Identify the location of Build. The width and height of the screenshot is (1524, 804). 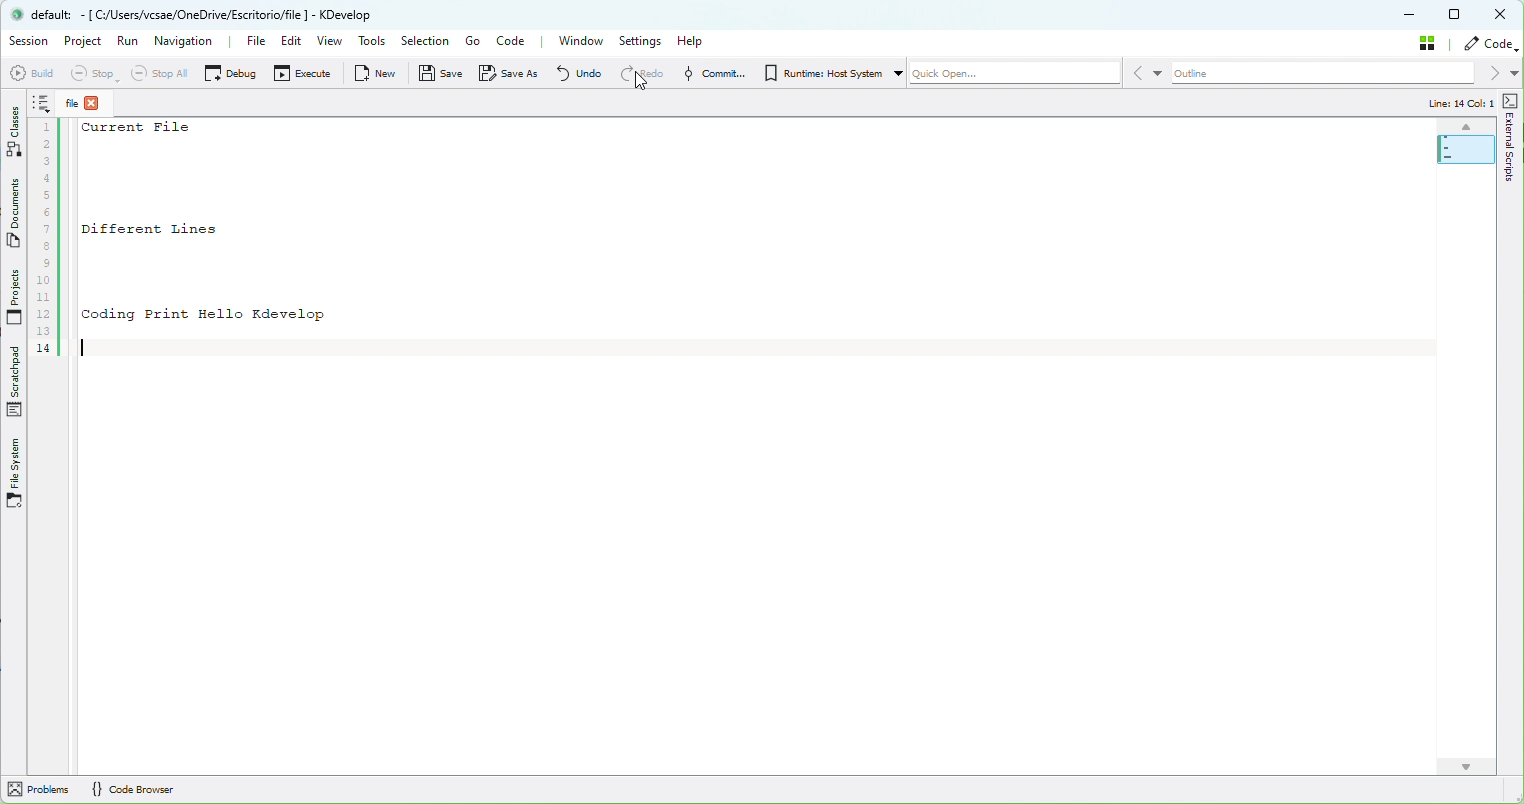
(30, 72).